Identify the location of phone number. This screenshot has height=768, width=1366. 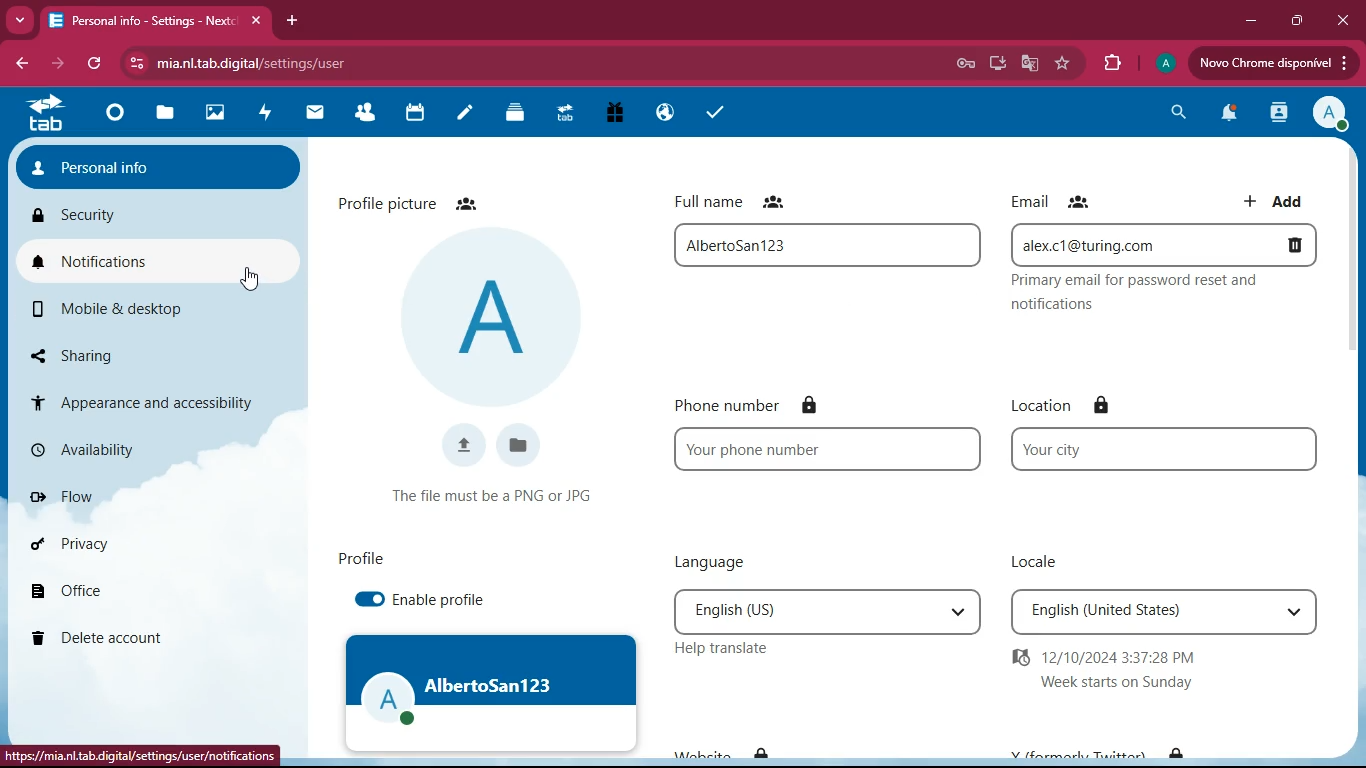
(755, 405).